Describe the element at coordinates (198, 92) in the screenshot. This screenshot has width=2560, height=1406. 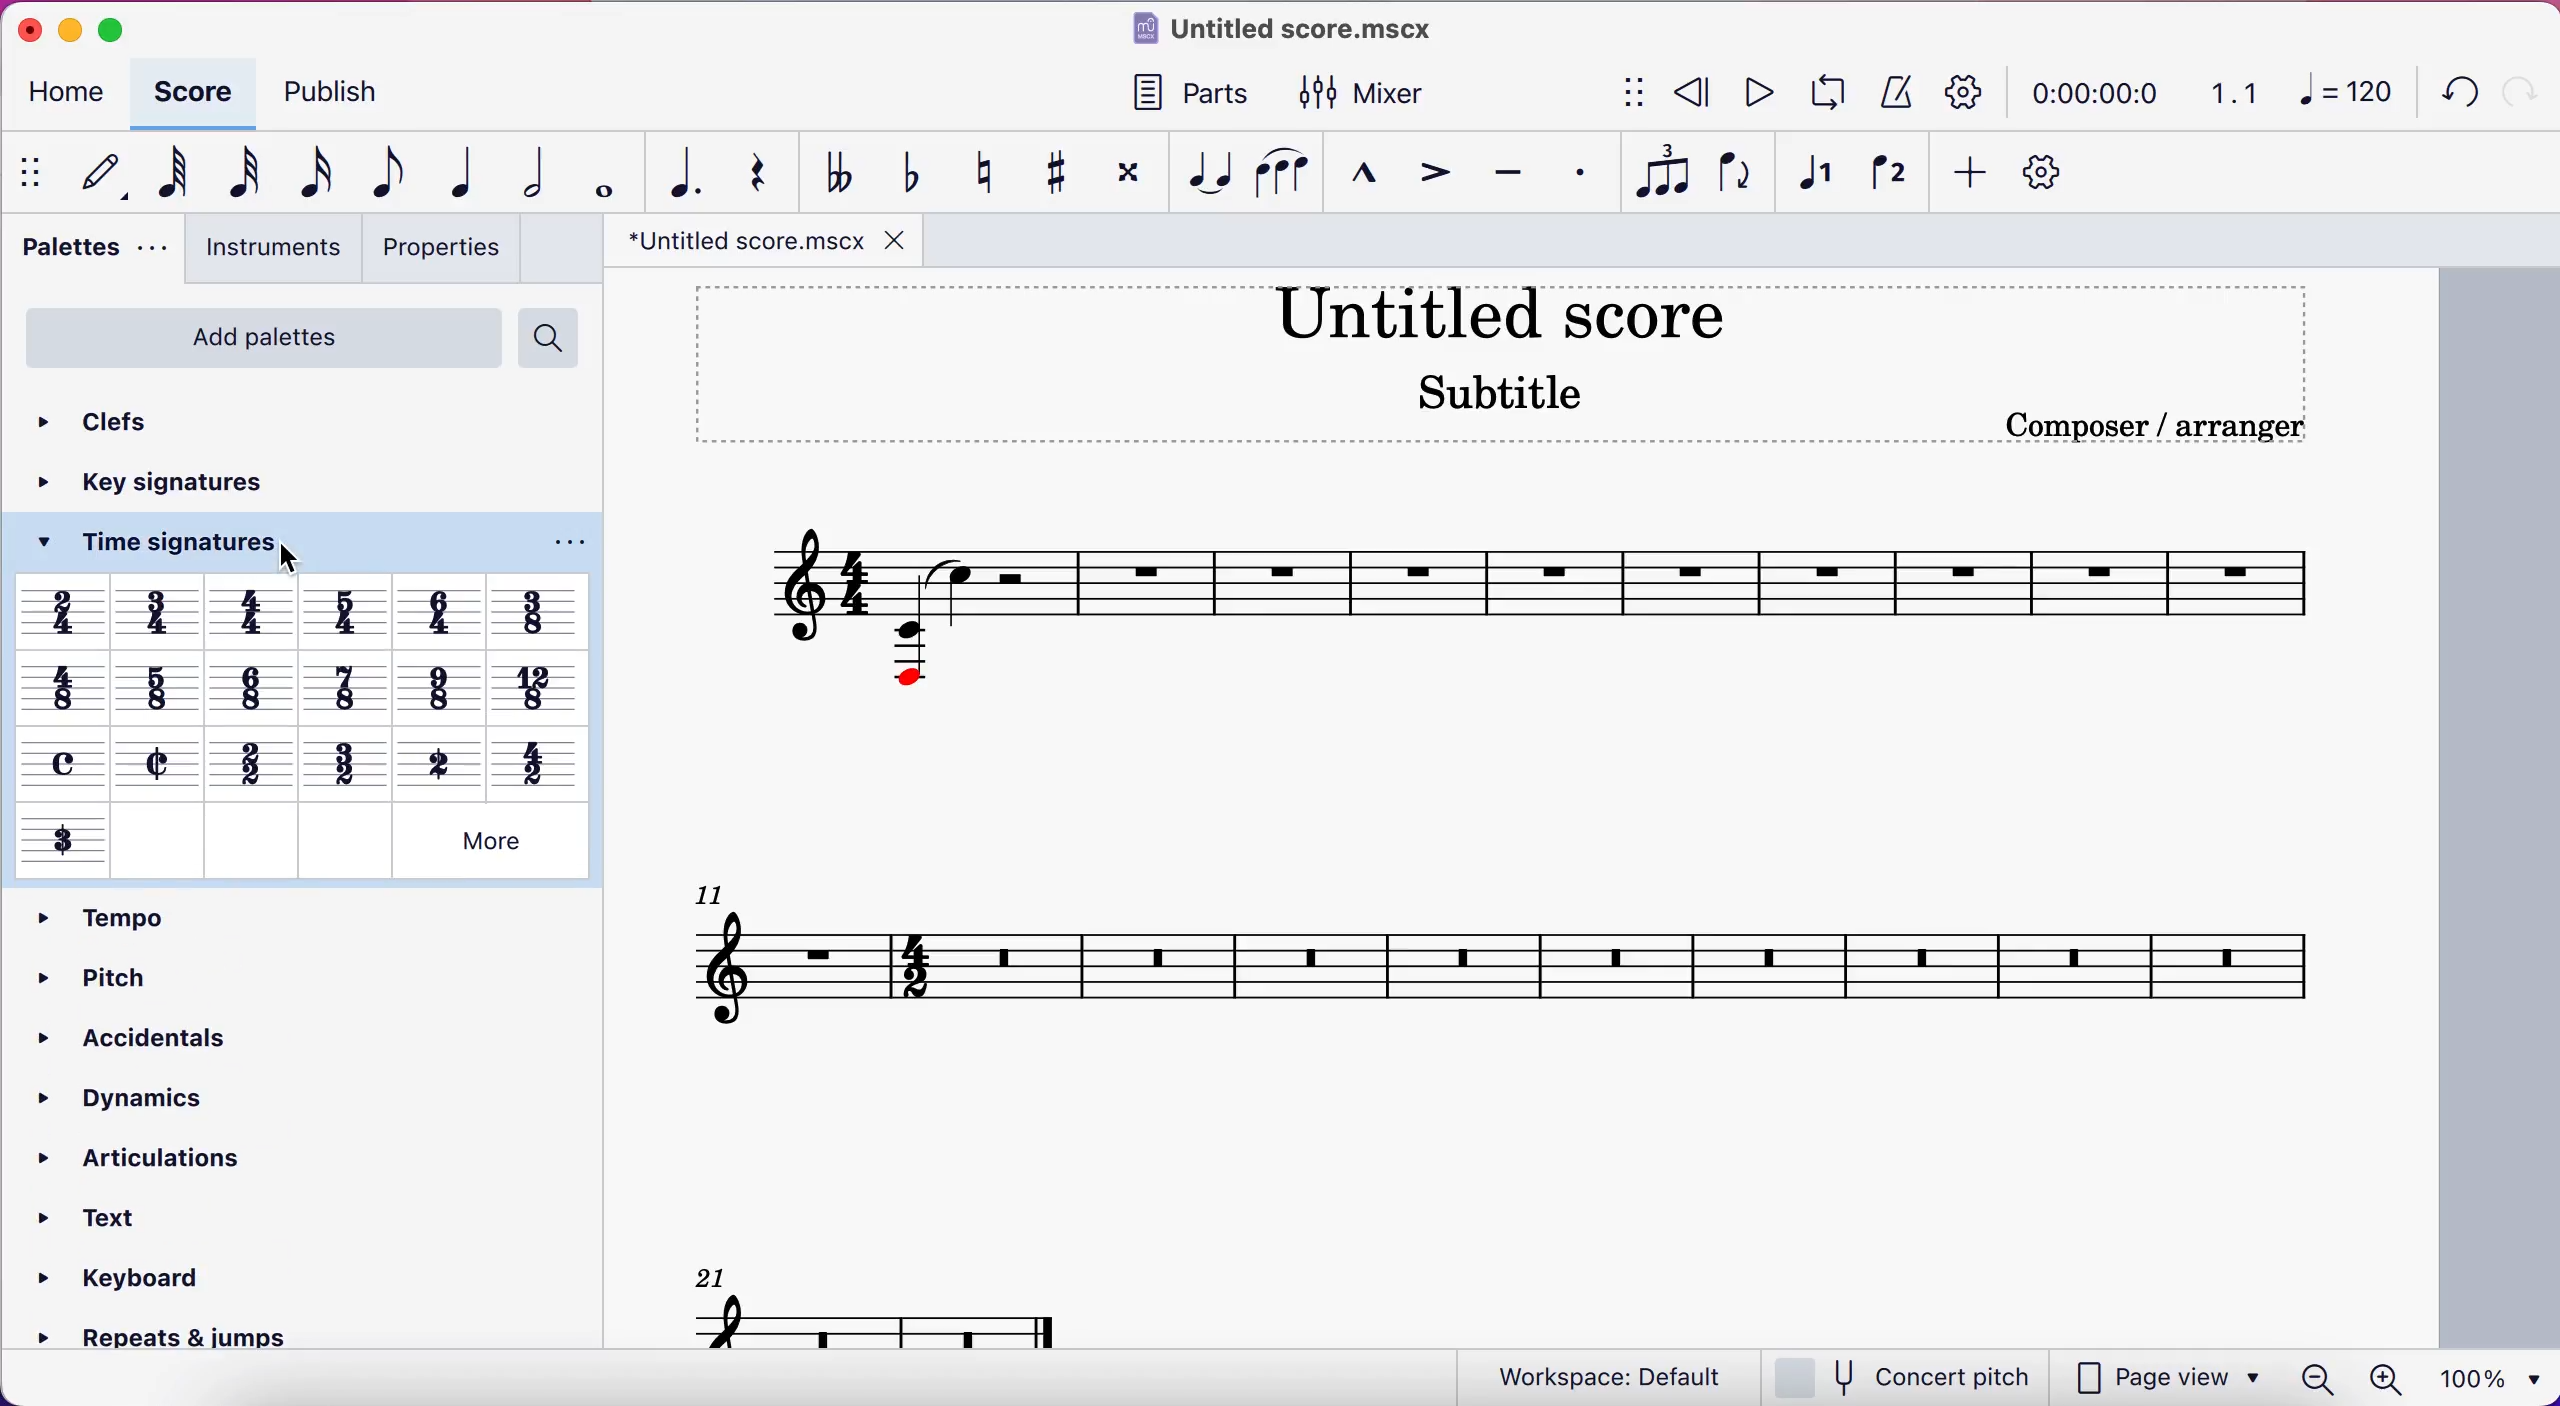
I see `score` at that location.